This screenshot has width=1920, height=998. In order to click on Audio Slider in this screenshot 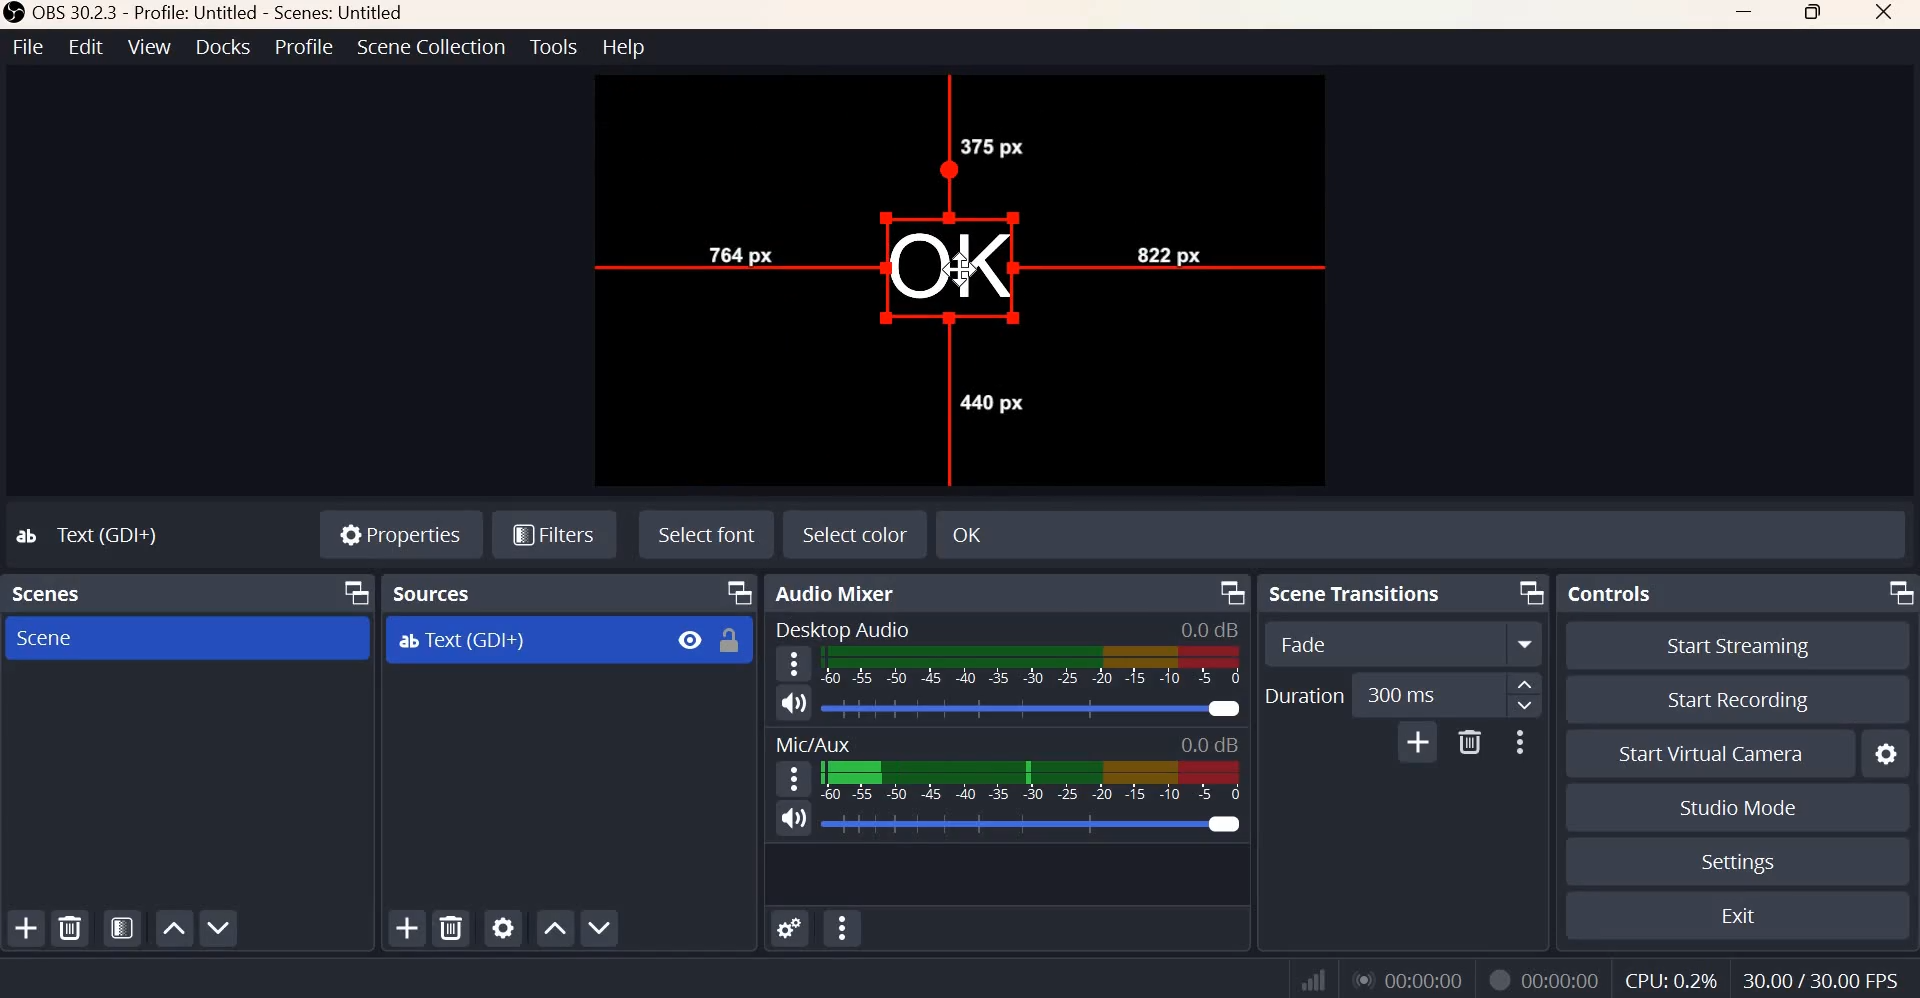, I will do `click(1032, 708)`.